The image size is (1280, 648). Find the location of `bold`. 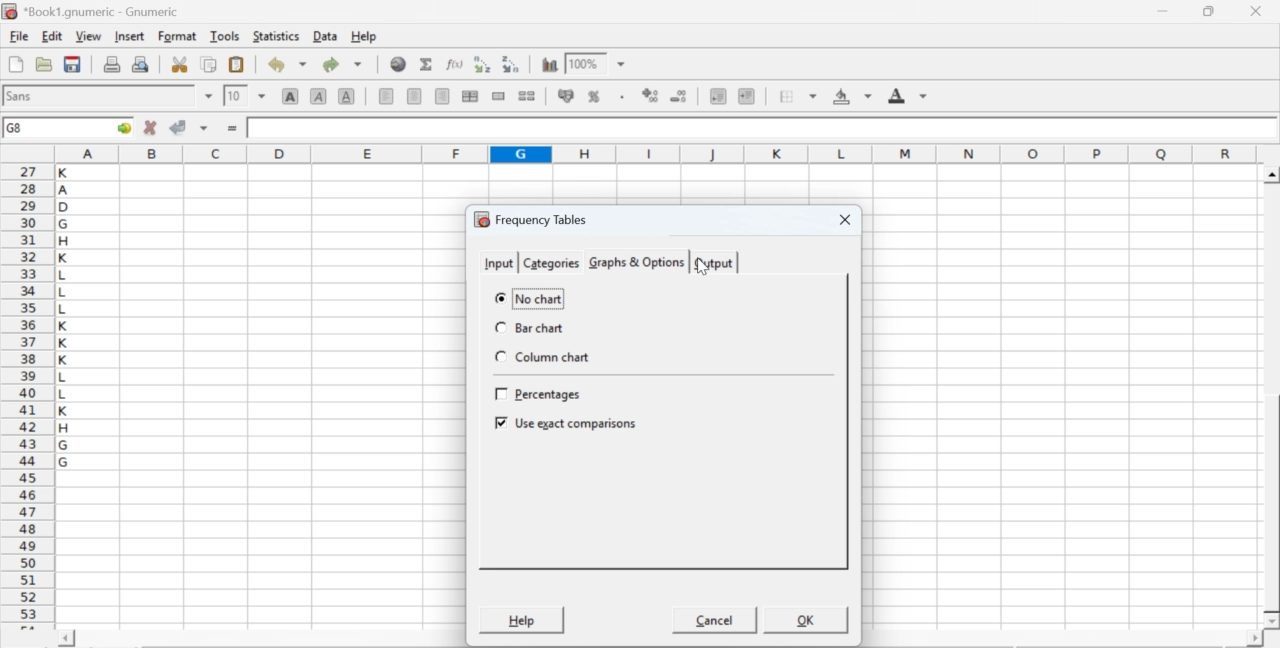

bold is located at coordinates (291, 95).